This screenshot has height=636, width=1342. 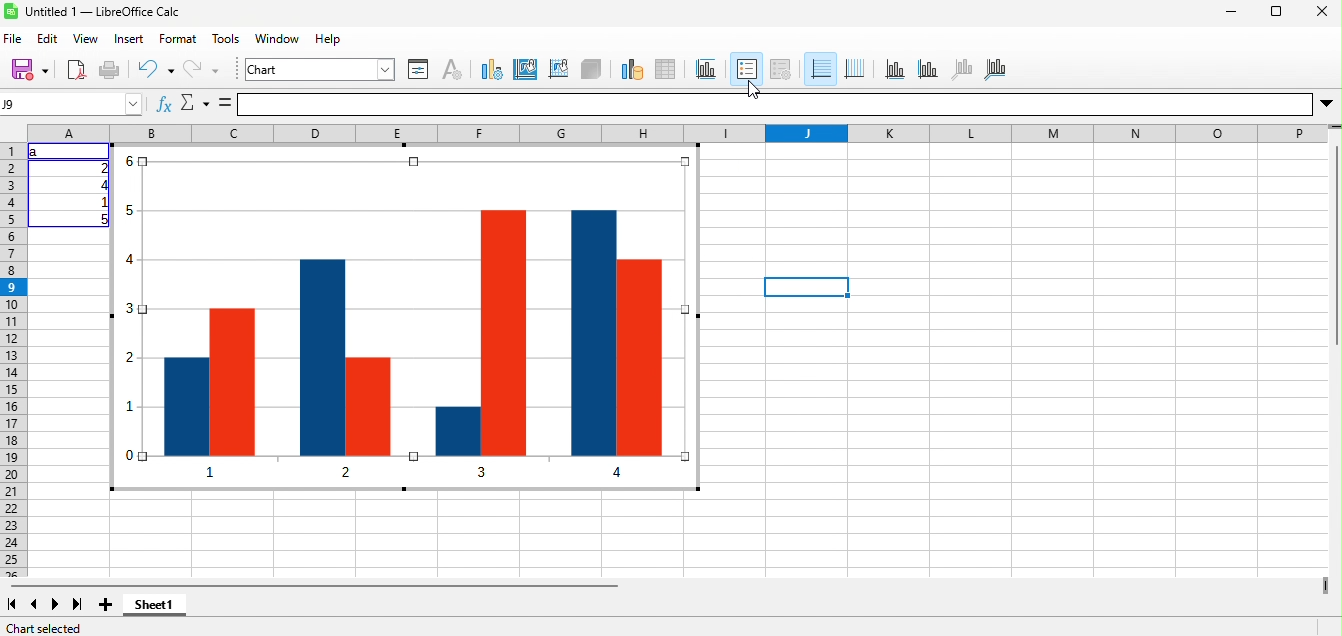 I want to click on format selection, so click(x=419, y=70).